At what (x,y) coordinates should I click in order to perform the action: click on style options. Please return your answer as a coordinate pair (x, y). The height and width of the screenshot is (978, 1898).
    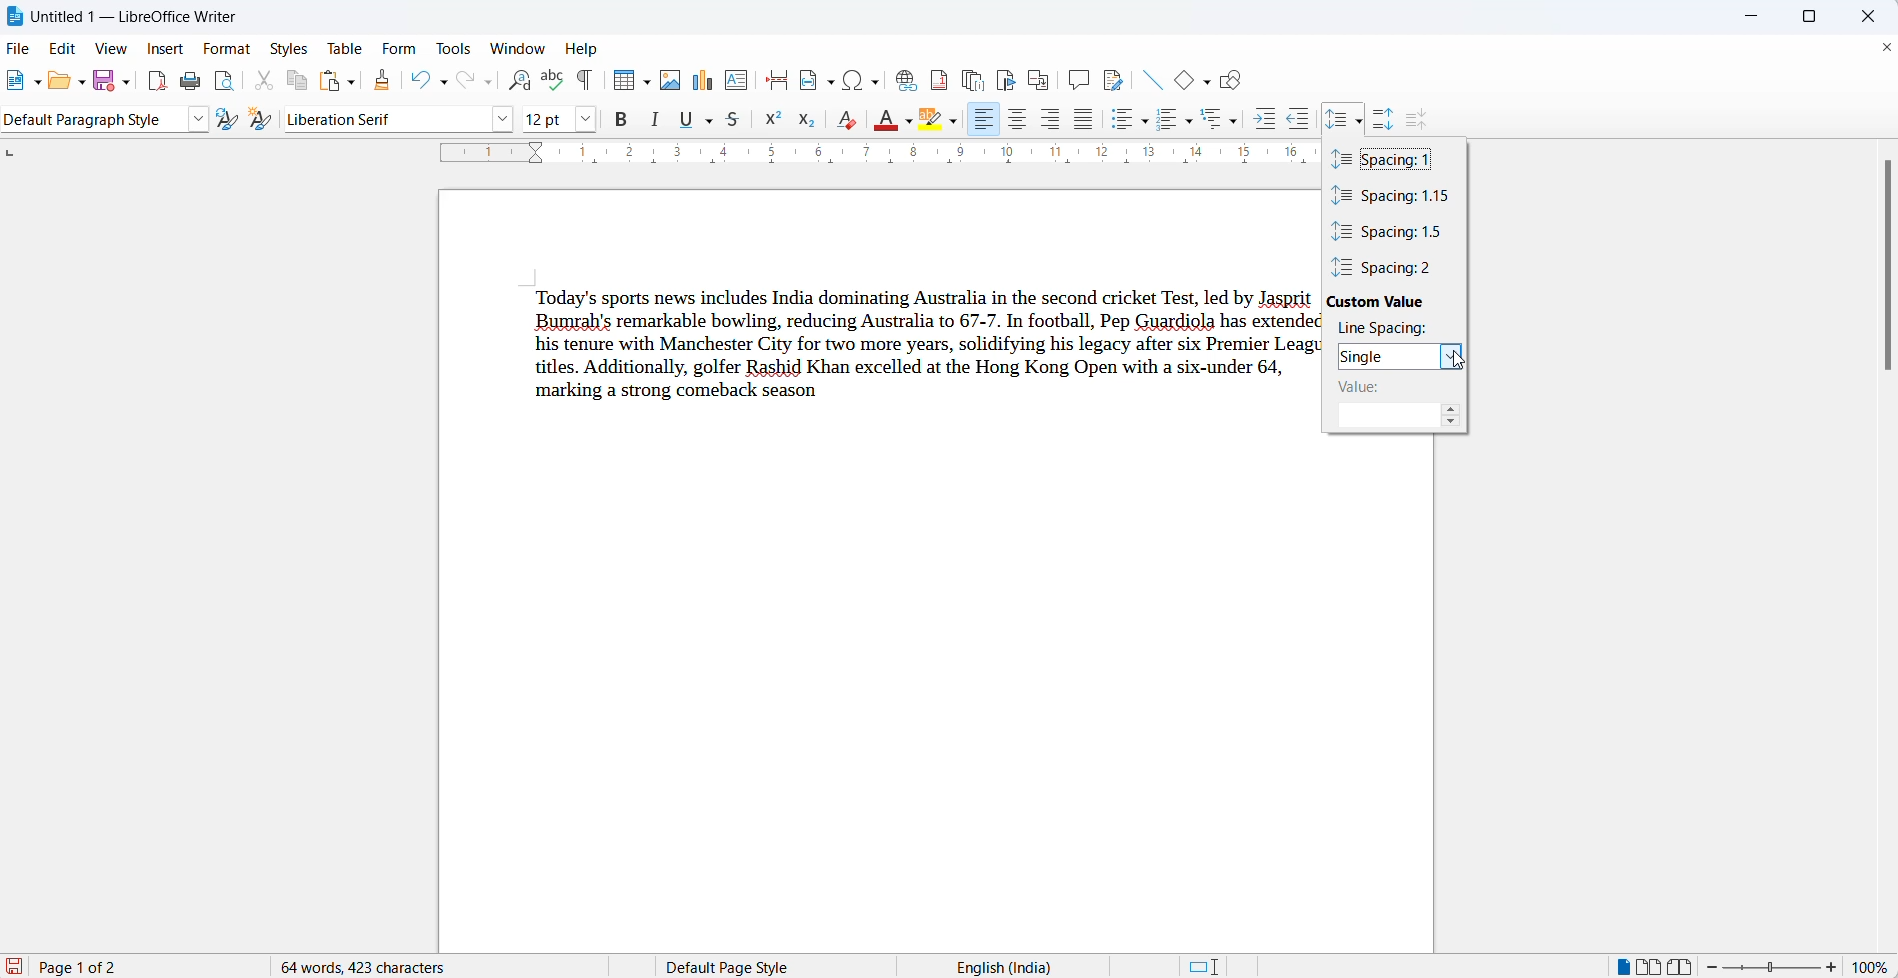
    Looking at the image, I should click on (195, 119).